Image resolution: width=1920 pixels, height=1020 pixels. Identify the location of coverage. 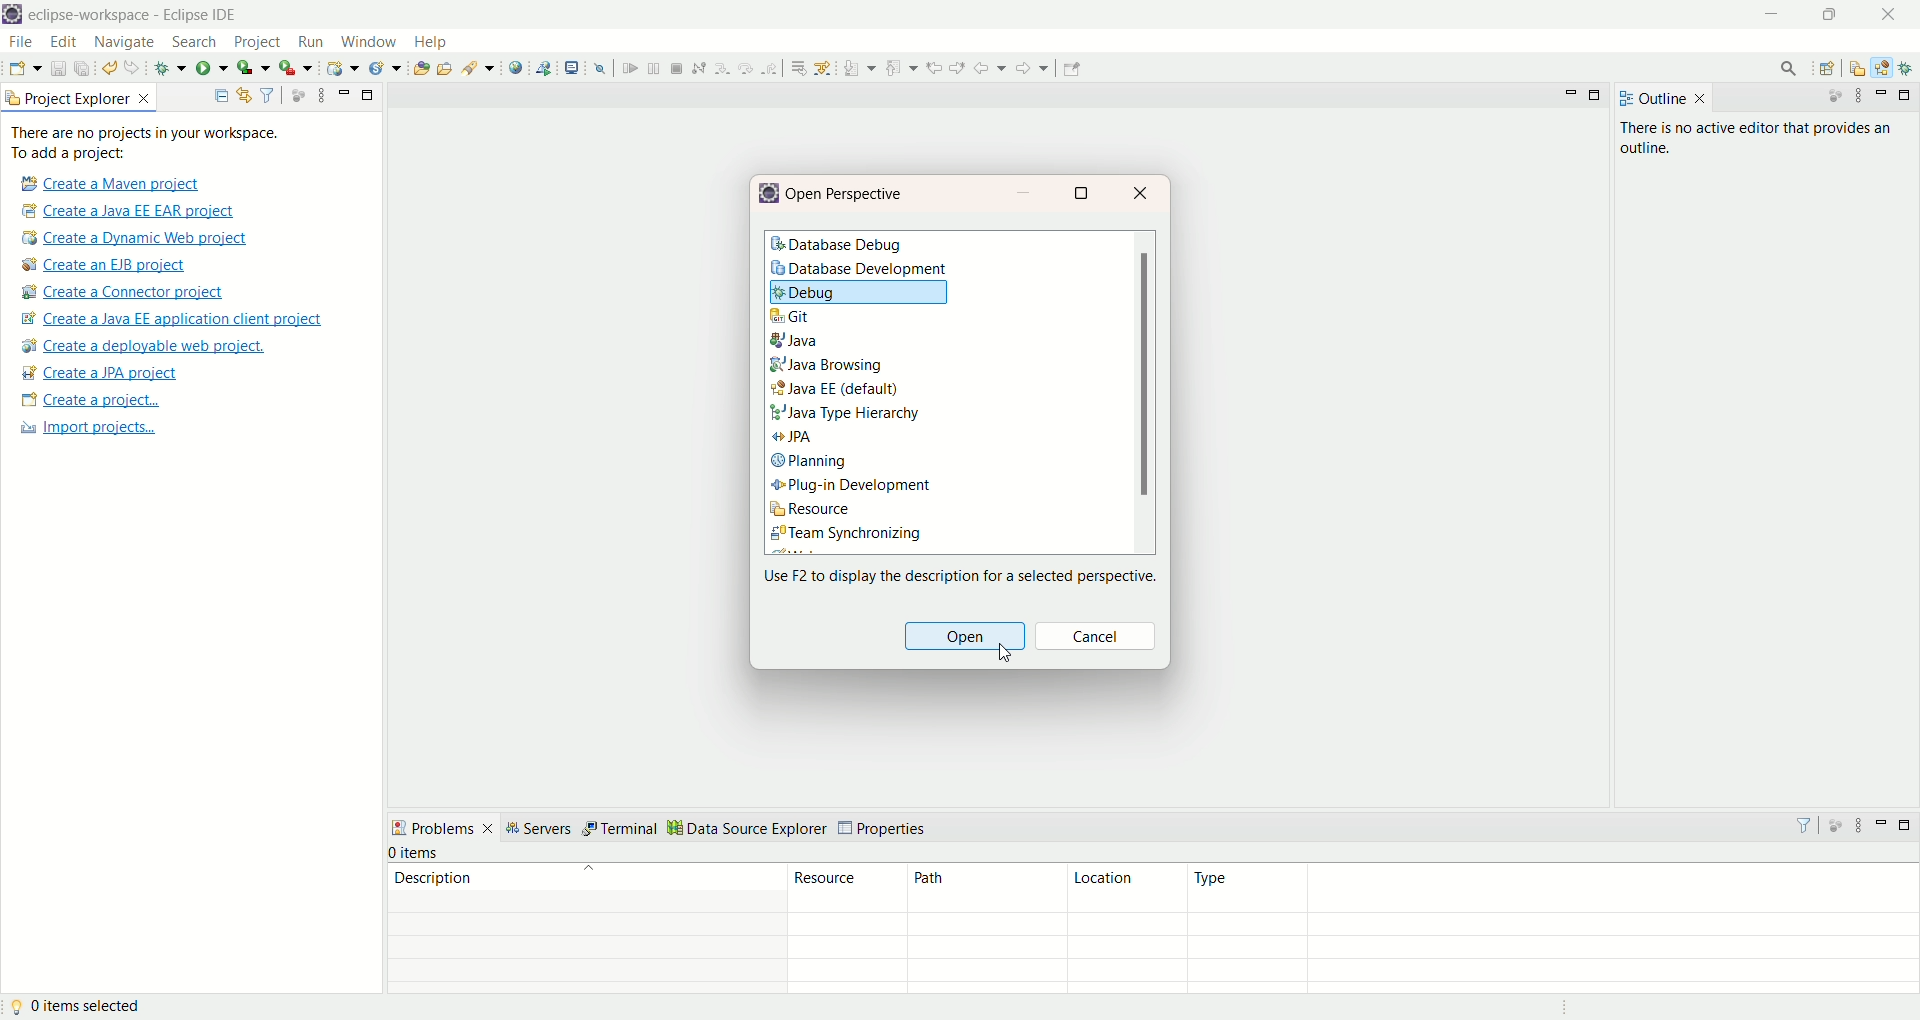
(251, 68).